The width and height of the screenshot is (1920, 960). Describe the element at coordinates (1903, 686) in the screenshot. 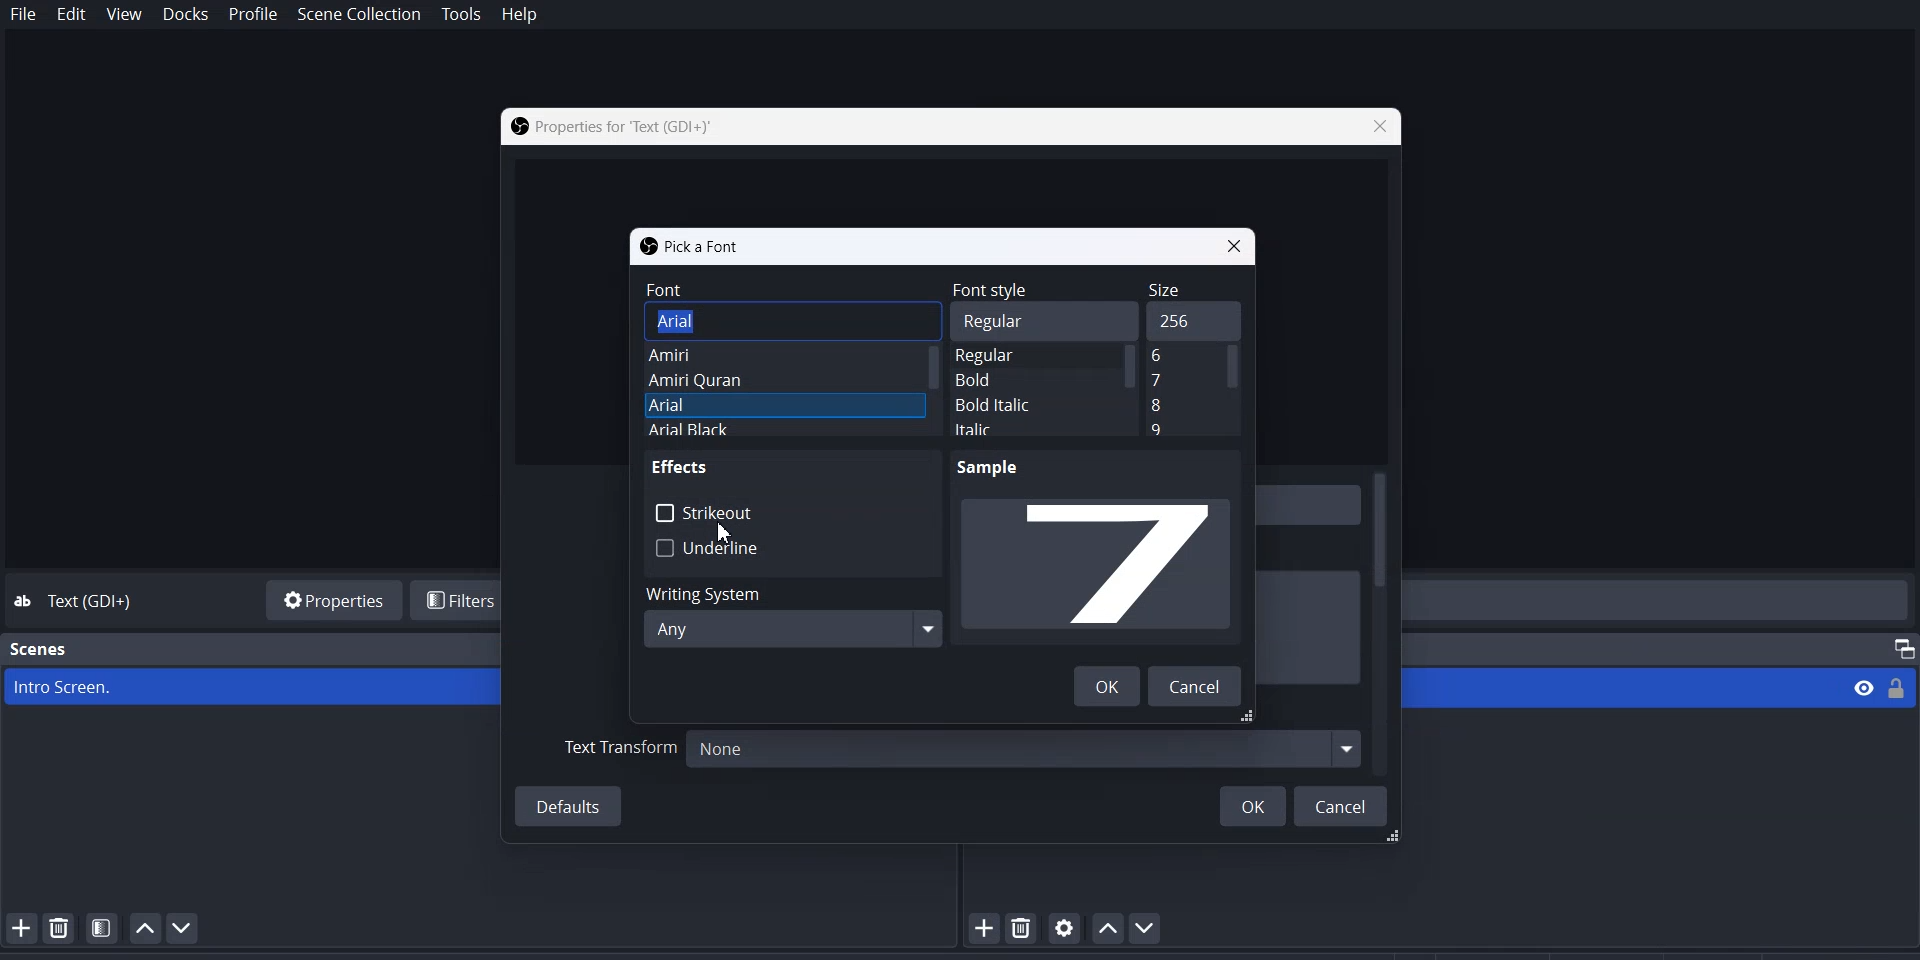

I see `Lock` at that location.